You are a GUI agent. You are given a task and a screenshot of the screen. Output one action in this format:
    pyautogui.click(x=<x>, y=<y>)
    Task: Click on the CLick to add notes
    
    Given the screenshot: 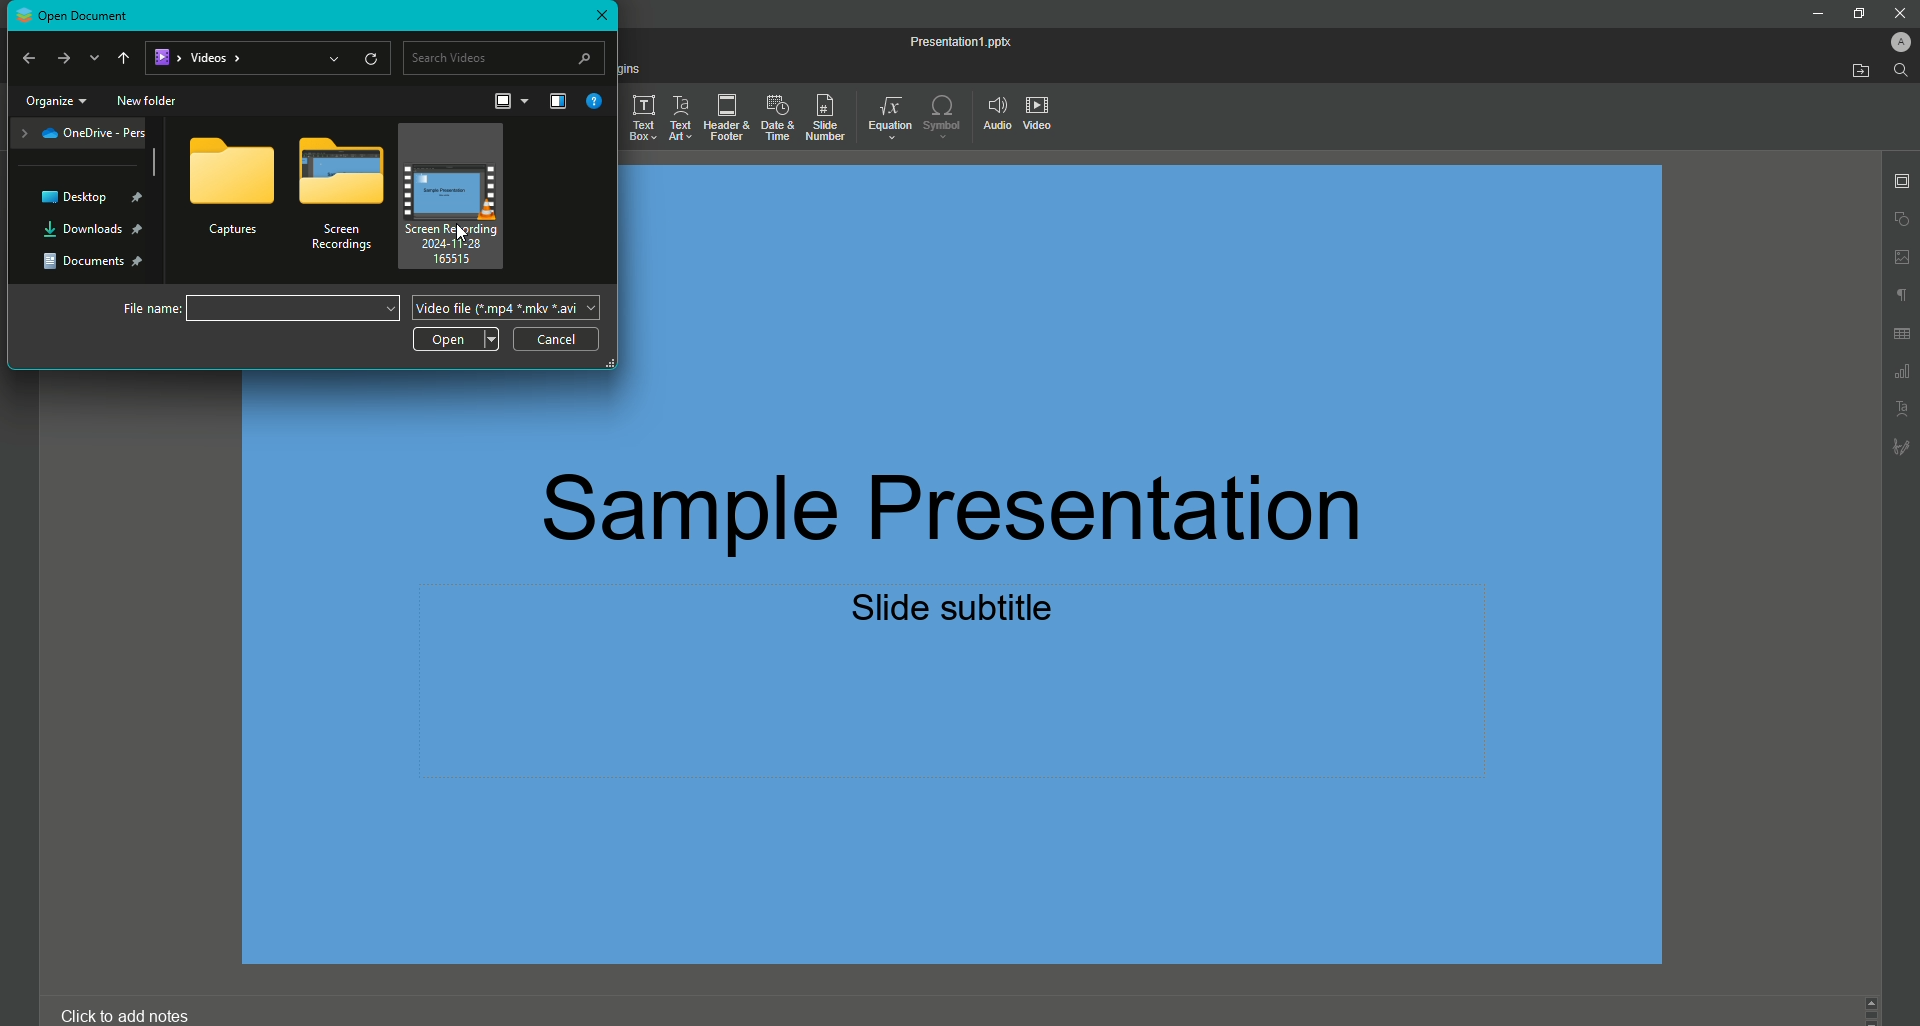 What is the action you would take?
    pyautogui.click(x=123, y=1013)
    